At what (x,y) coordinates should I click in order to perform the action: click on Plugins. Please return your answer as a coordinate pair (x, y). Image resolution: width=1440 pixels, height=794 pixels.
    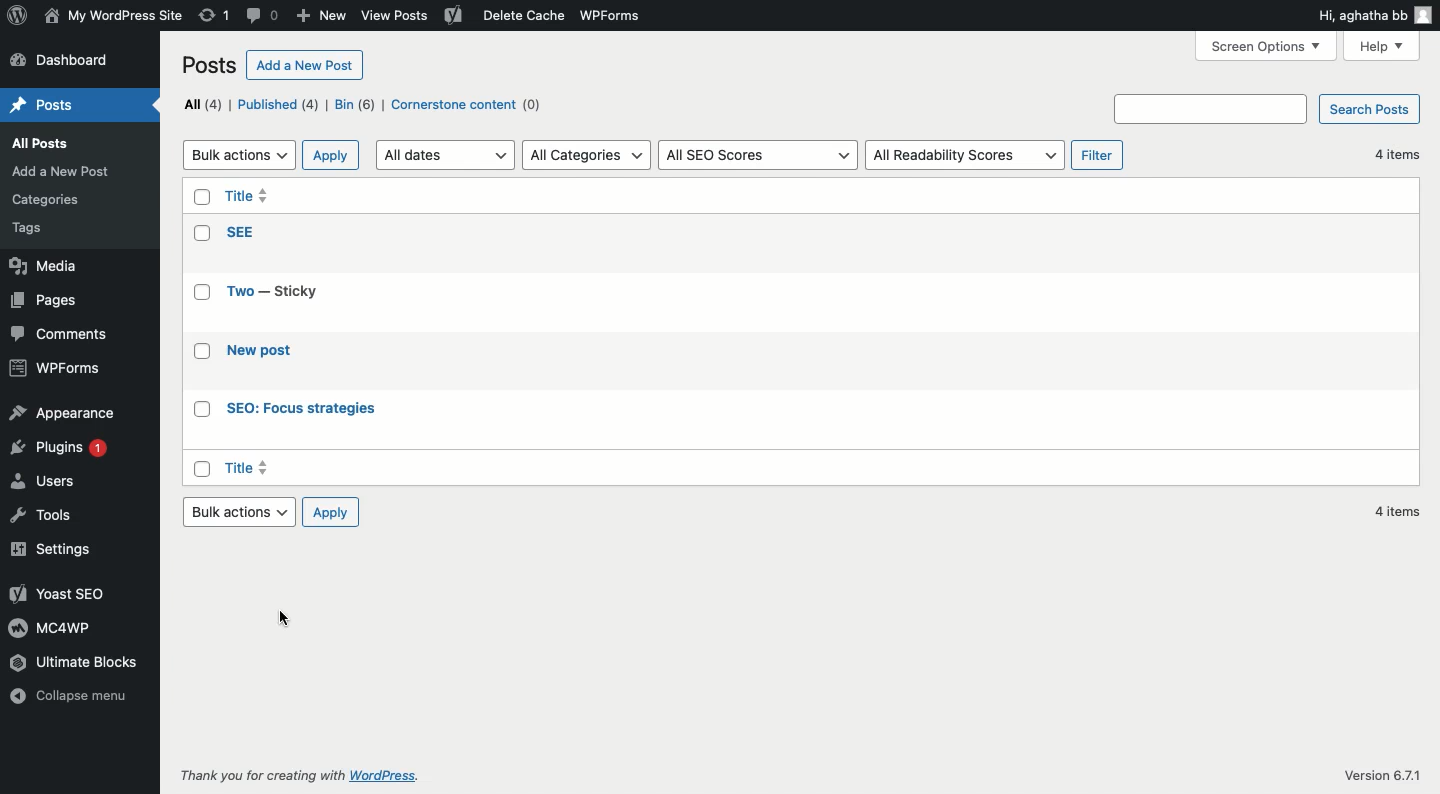
    Looking at the image, I should click on (65, 452).